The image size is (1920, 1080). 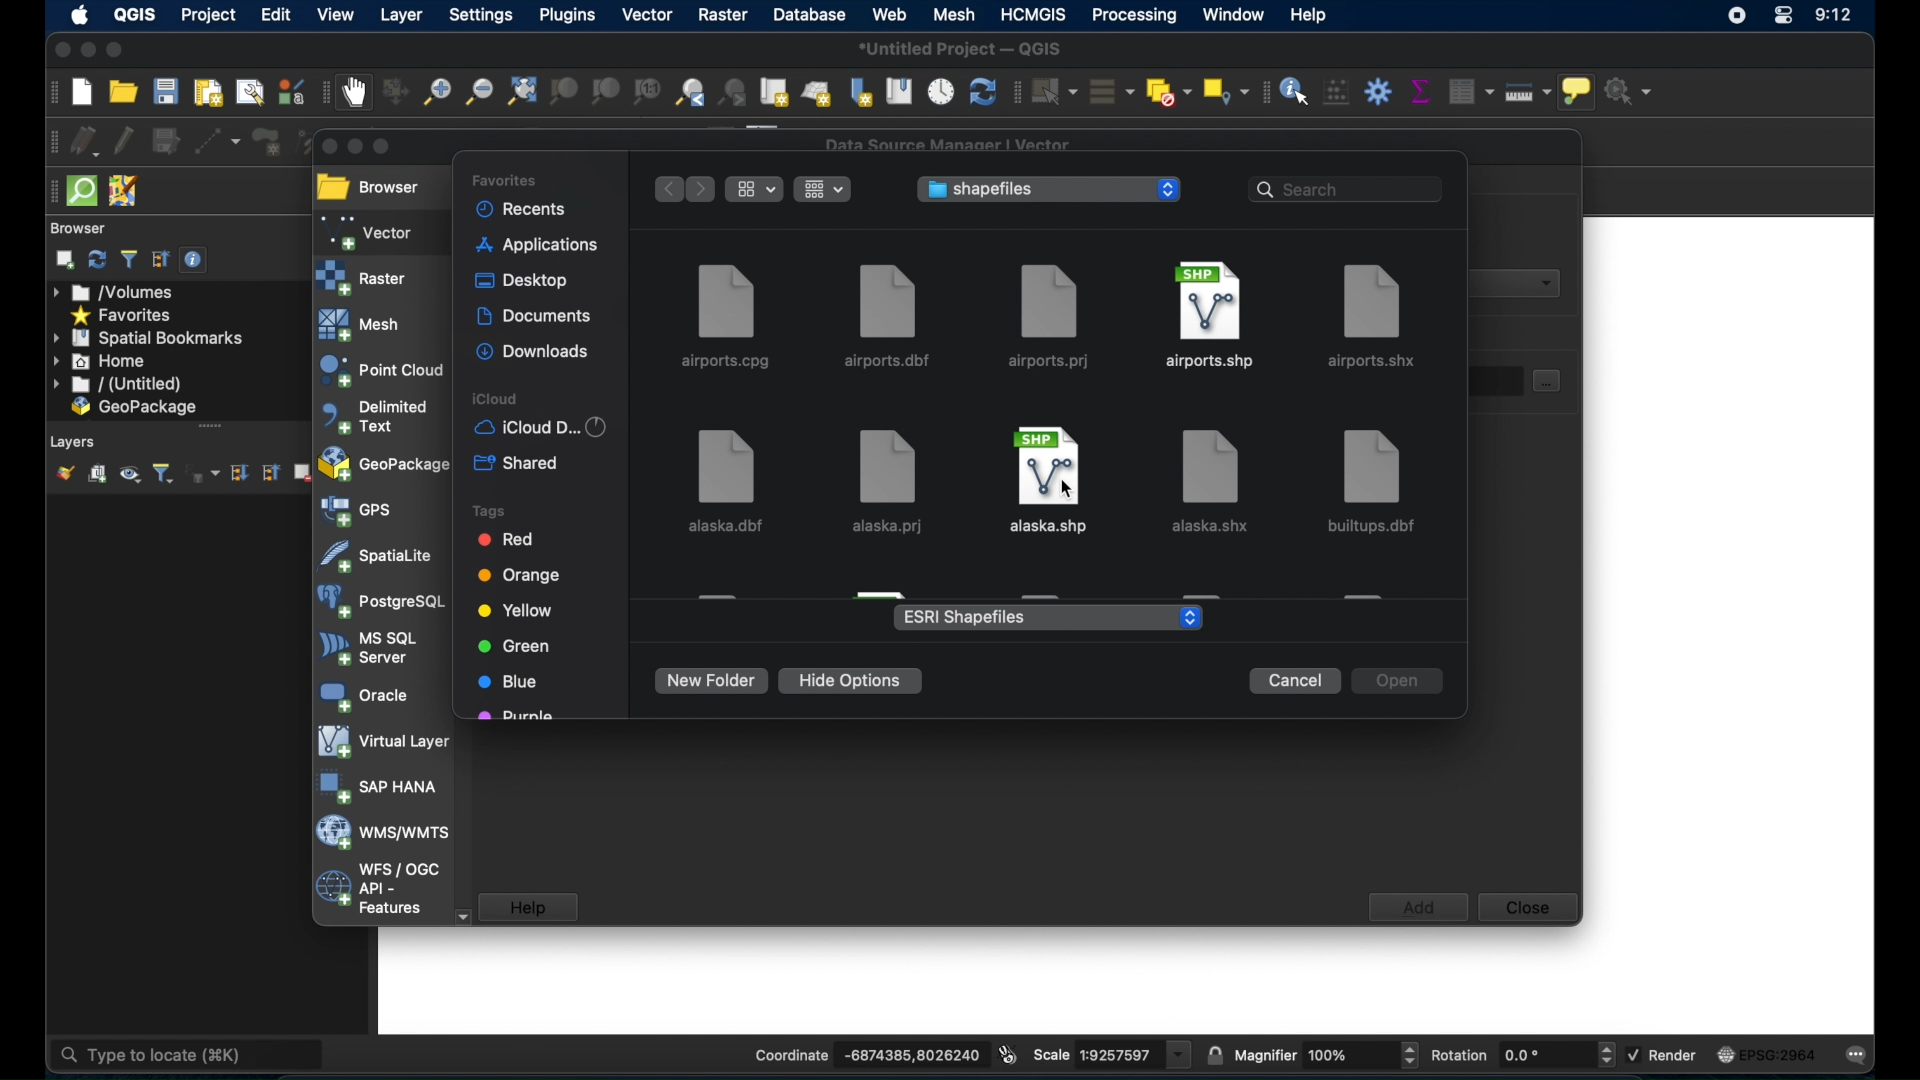 I want to click on file, so click(x=1371, y=482).